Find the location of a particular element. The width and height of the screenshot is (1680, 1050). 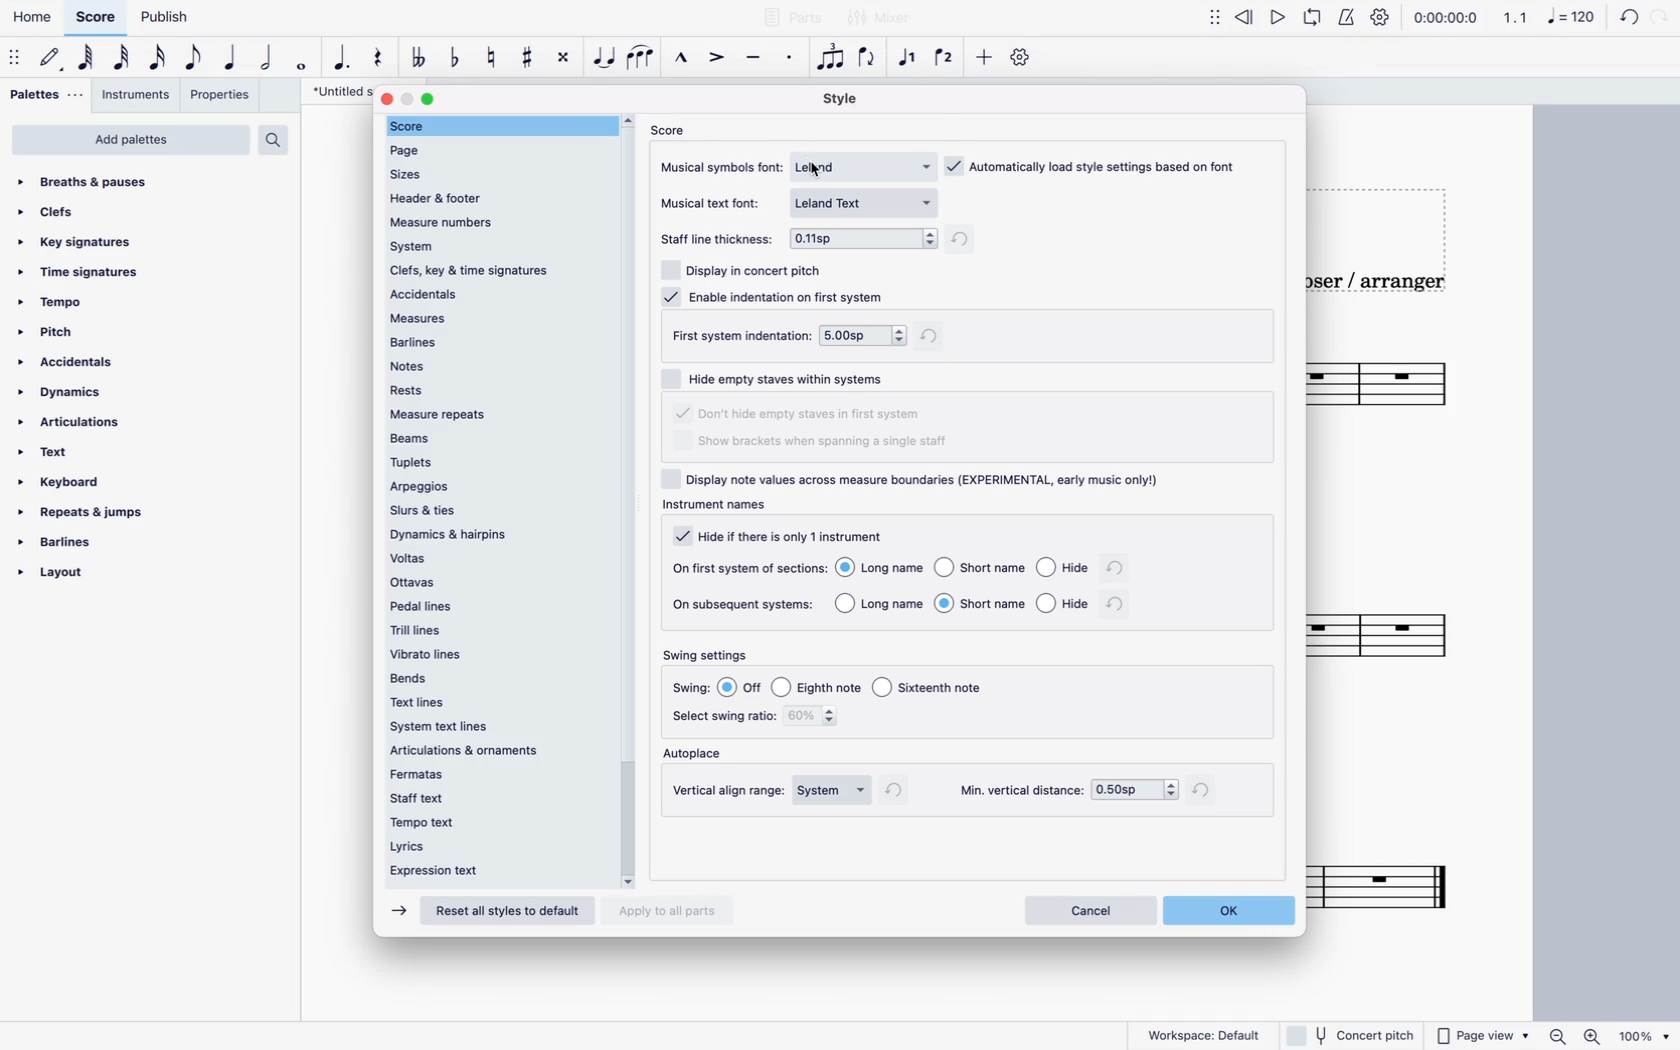

score is located at coordinates (1407, 645).